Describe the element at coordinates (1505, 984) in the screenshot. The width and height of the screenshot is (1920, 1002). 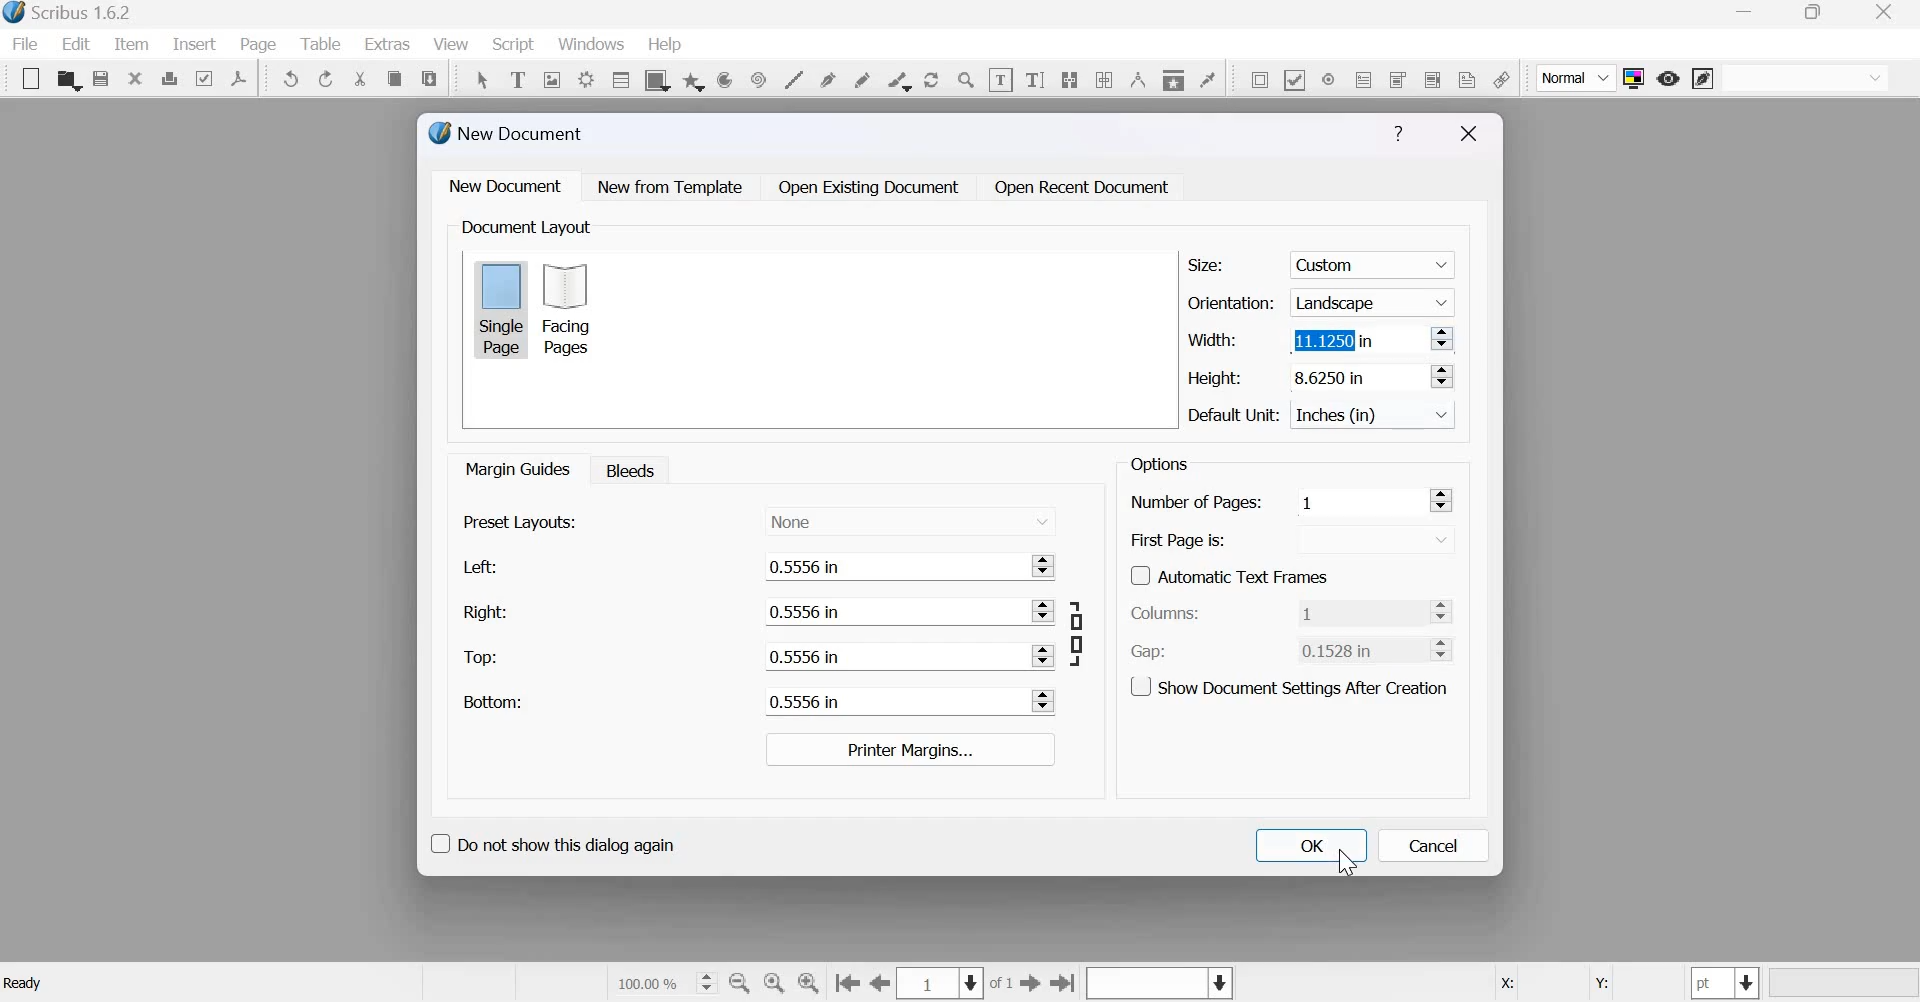
I see `X:` at that location.